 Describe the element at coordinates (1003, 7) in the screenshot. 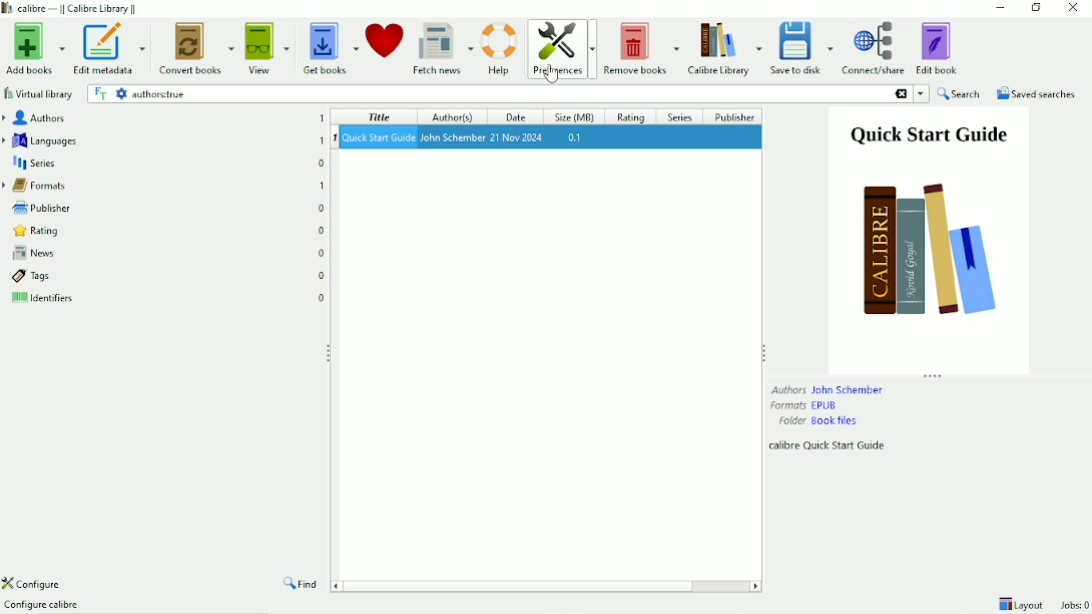

I see `Minimize` at that location.